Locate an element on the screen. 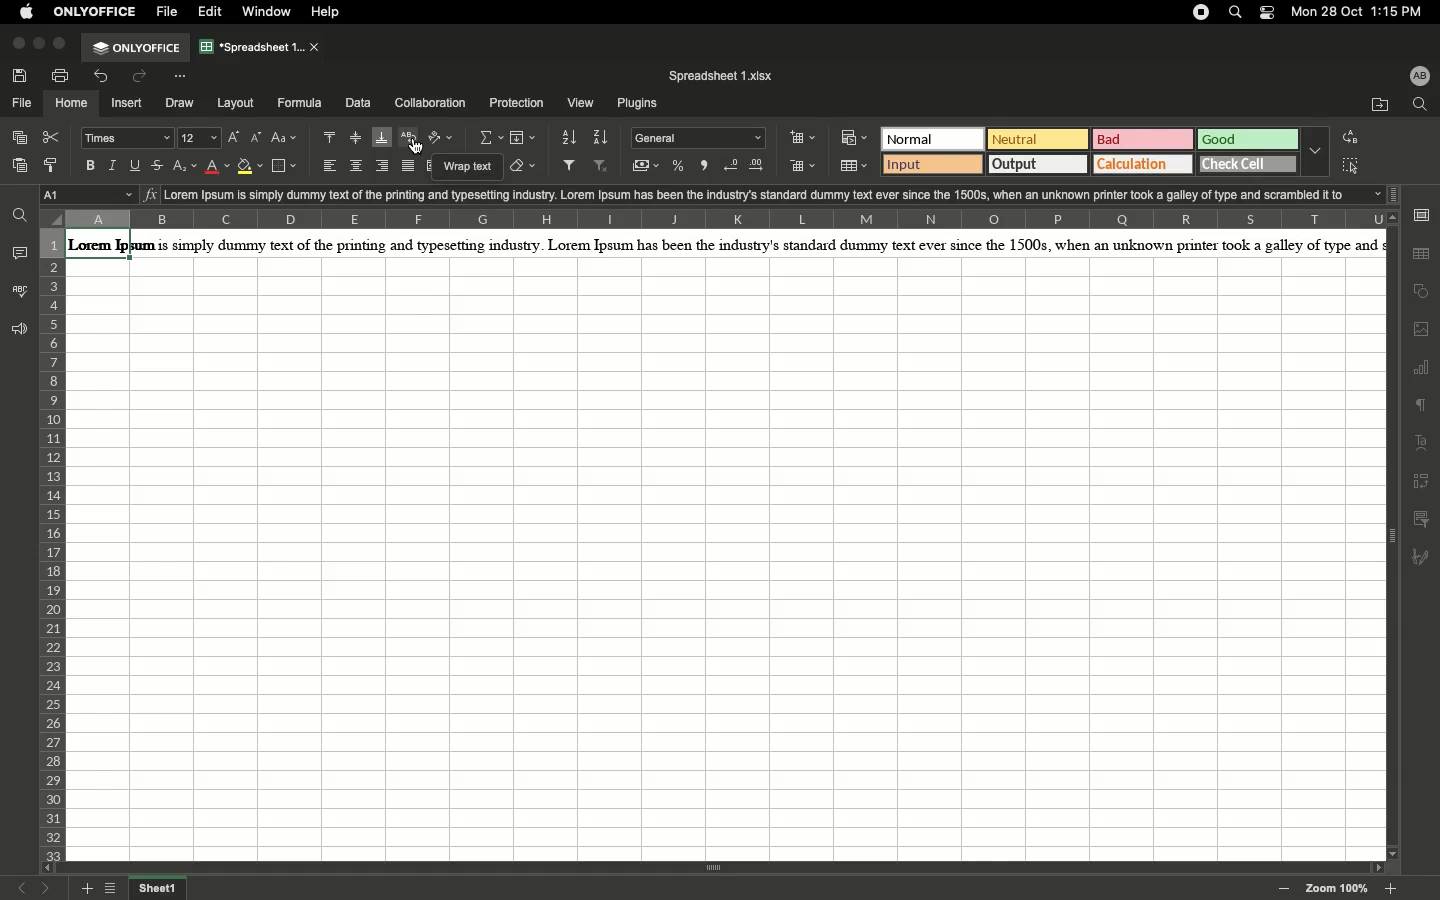  Change case is located at coordinates (287, 139).